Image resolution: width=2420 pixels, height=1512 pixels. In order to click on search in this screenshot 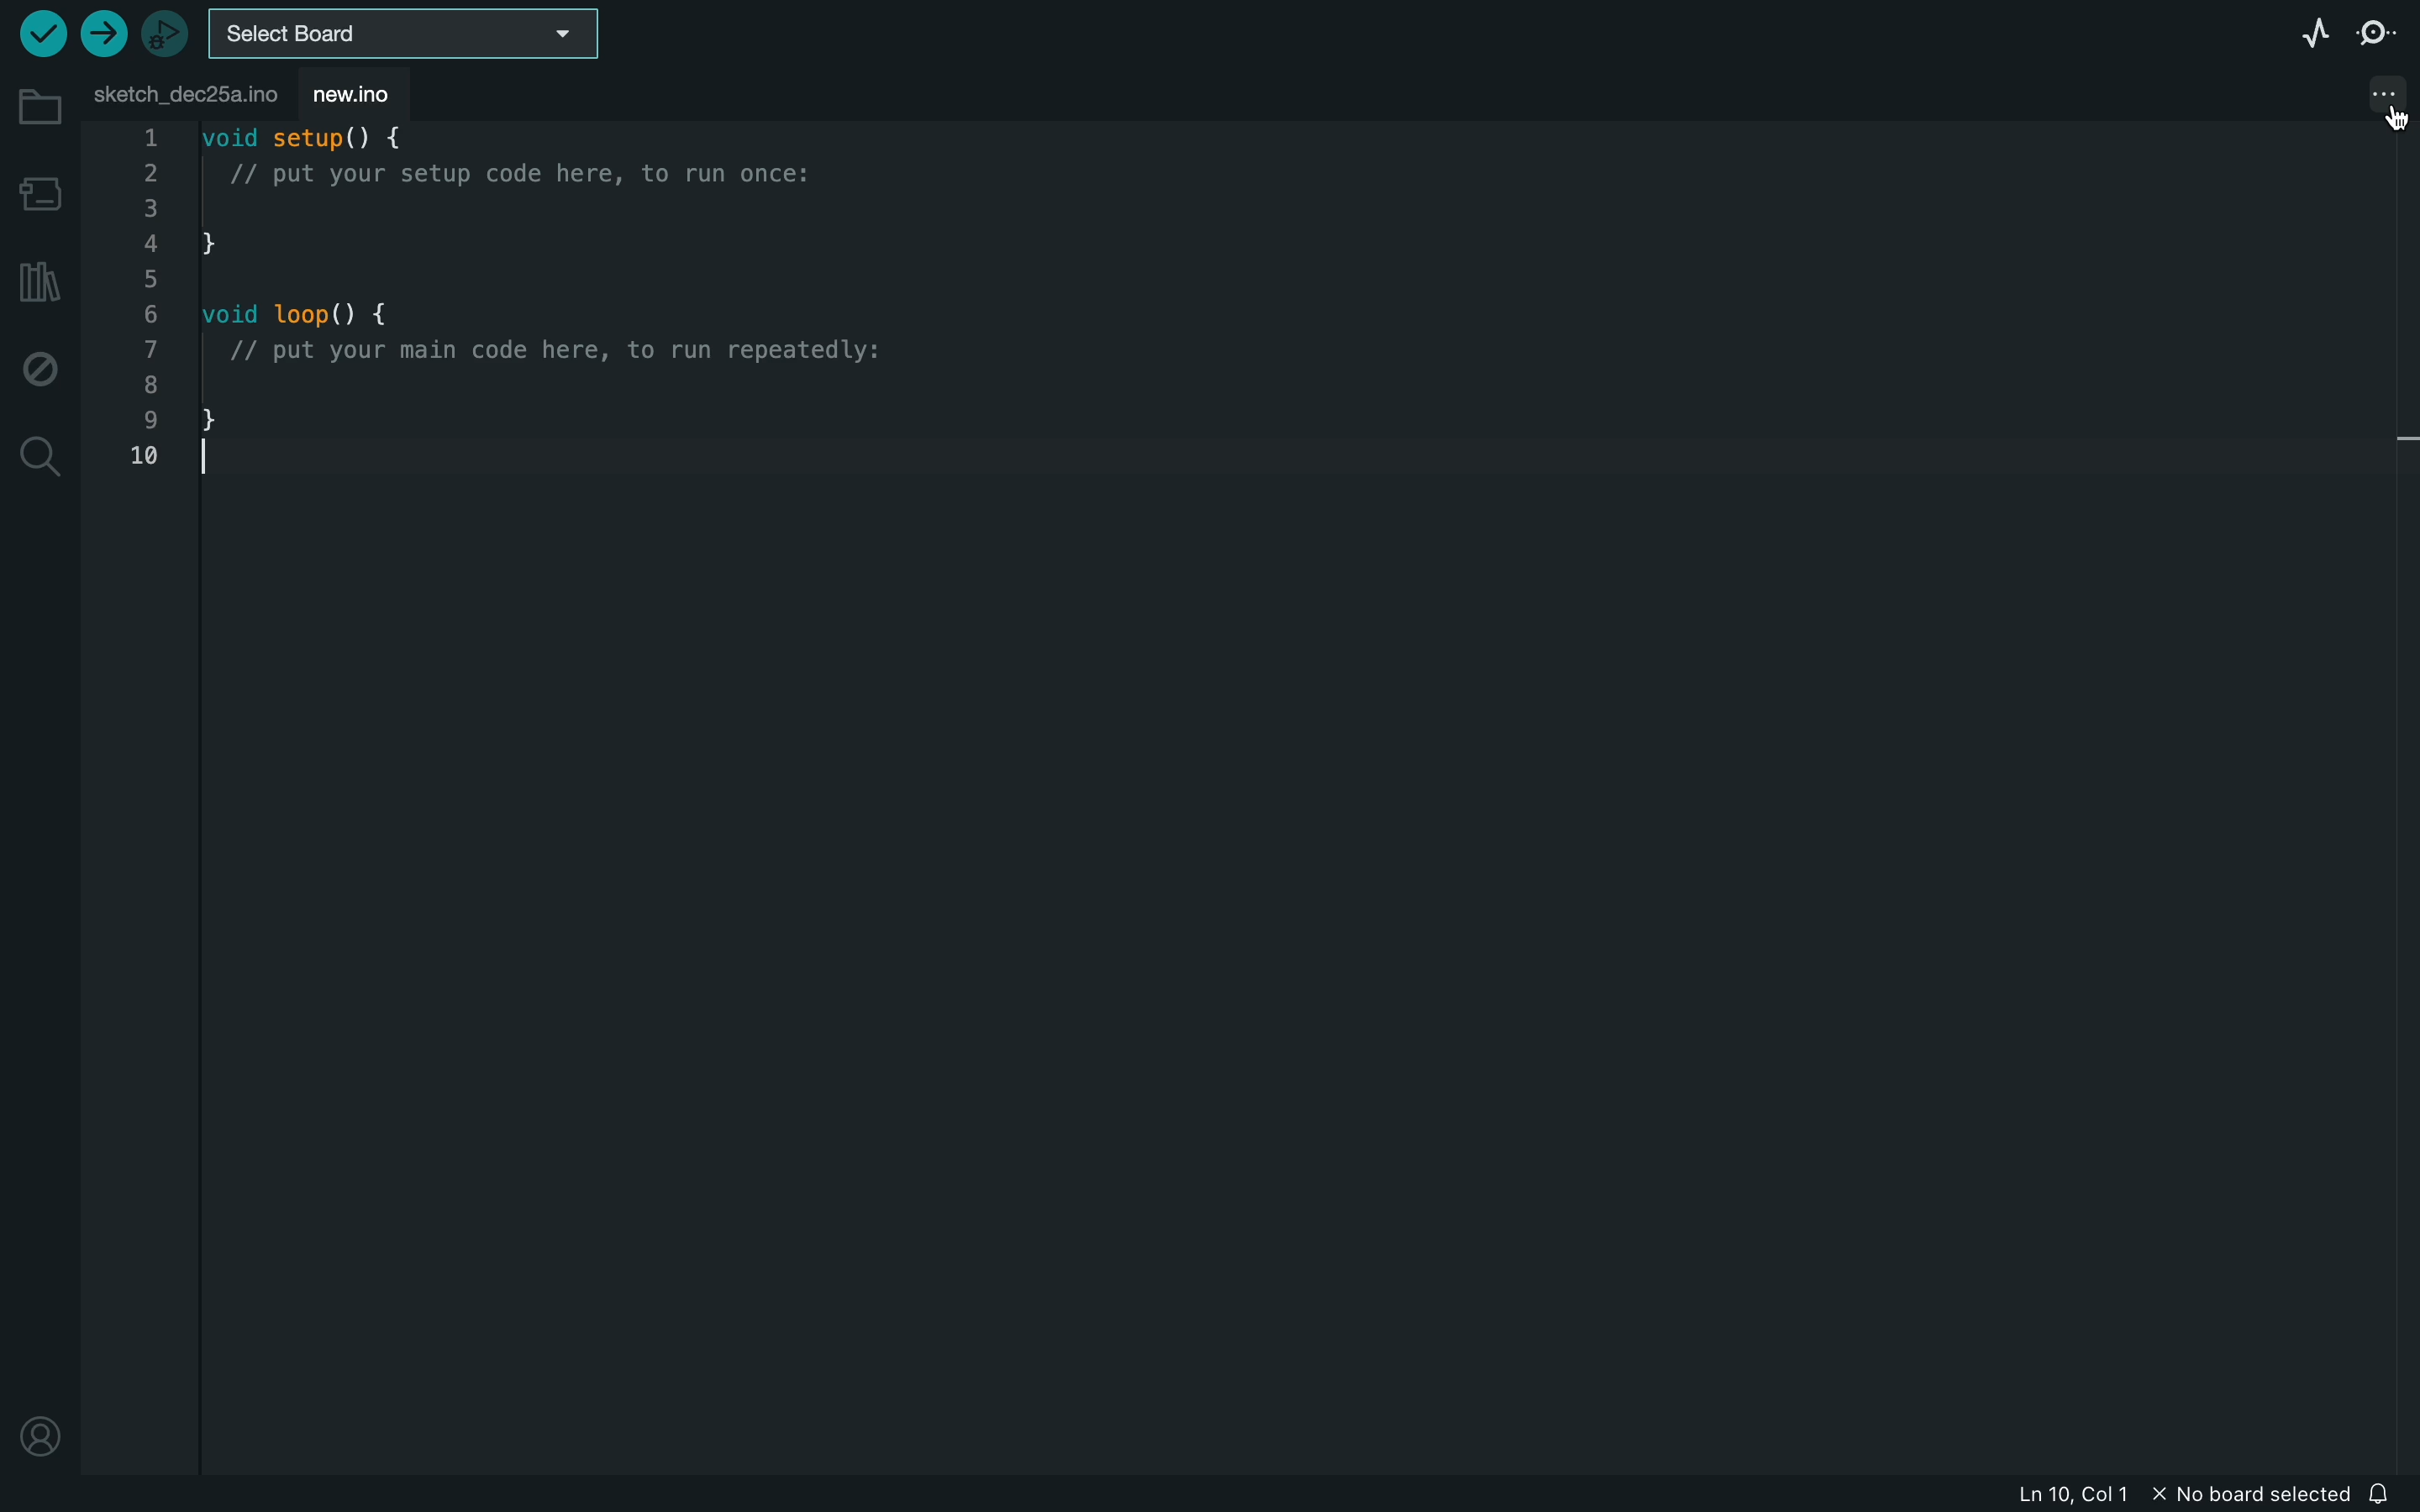, I will do `click(41, 457)`.